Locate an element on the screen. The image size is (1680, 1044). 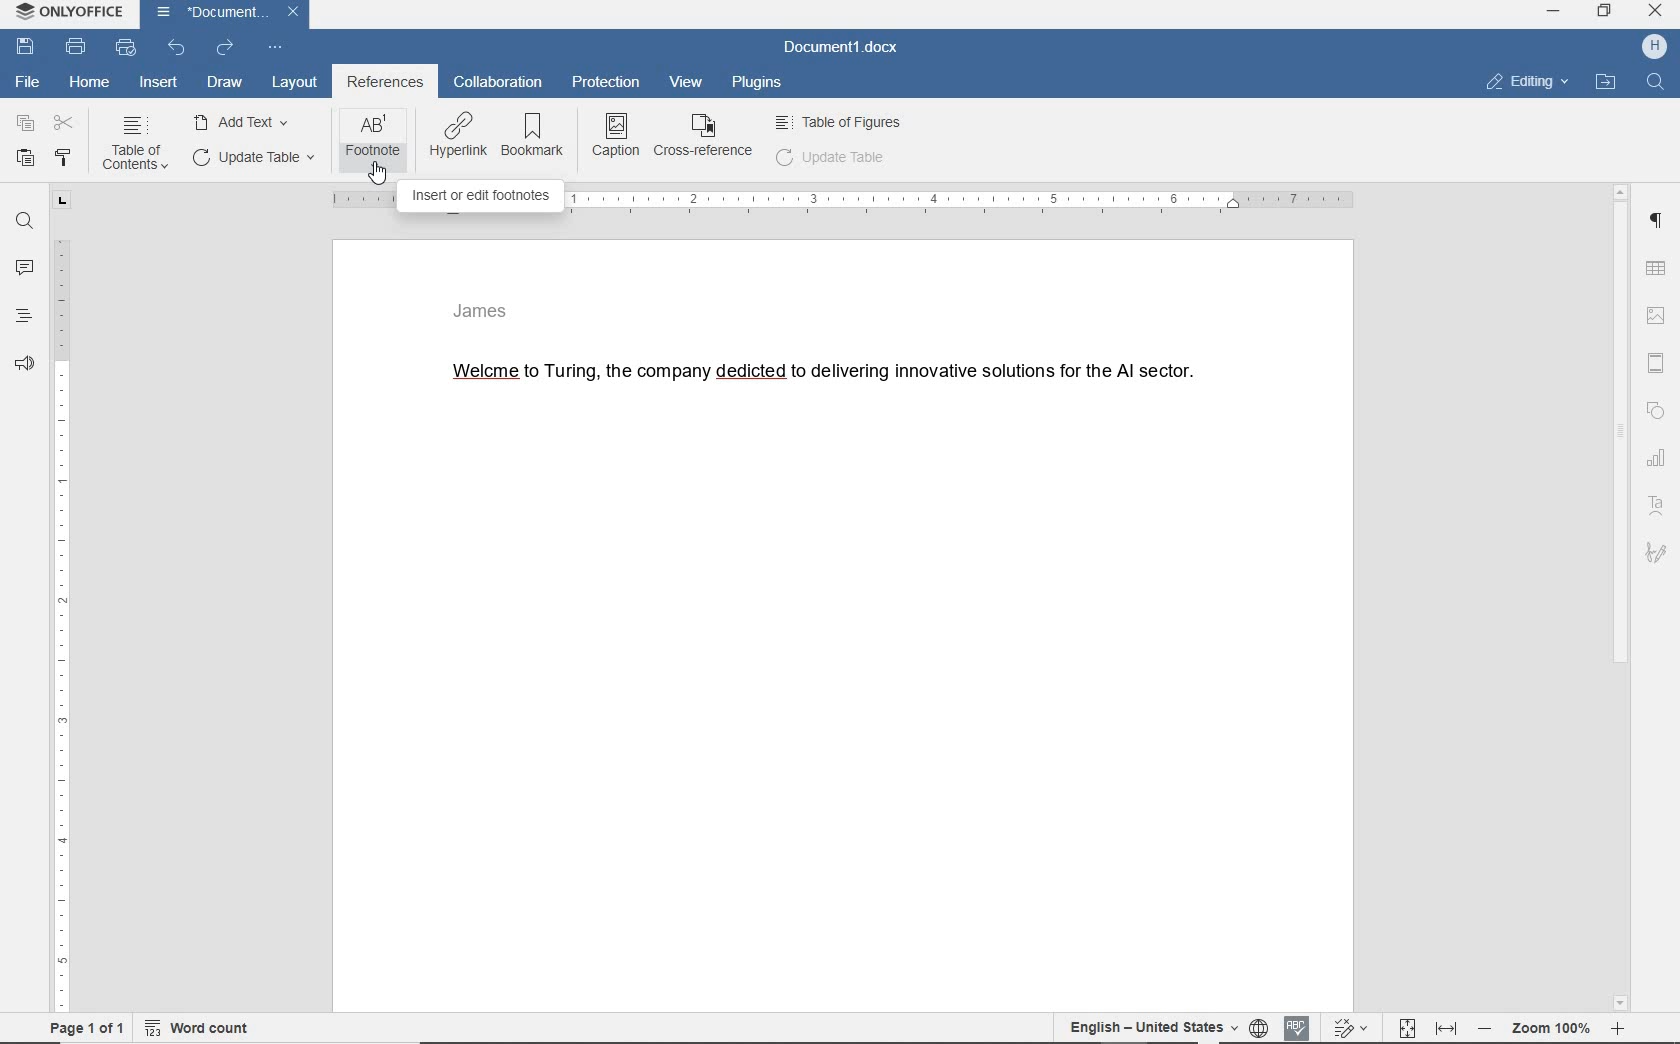
document name is located at coordinates (842, 48).